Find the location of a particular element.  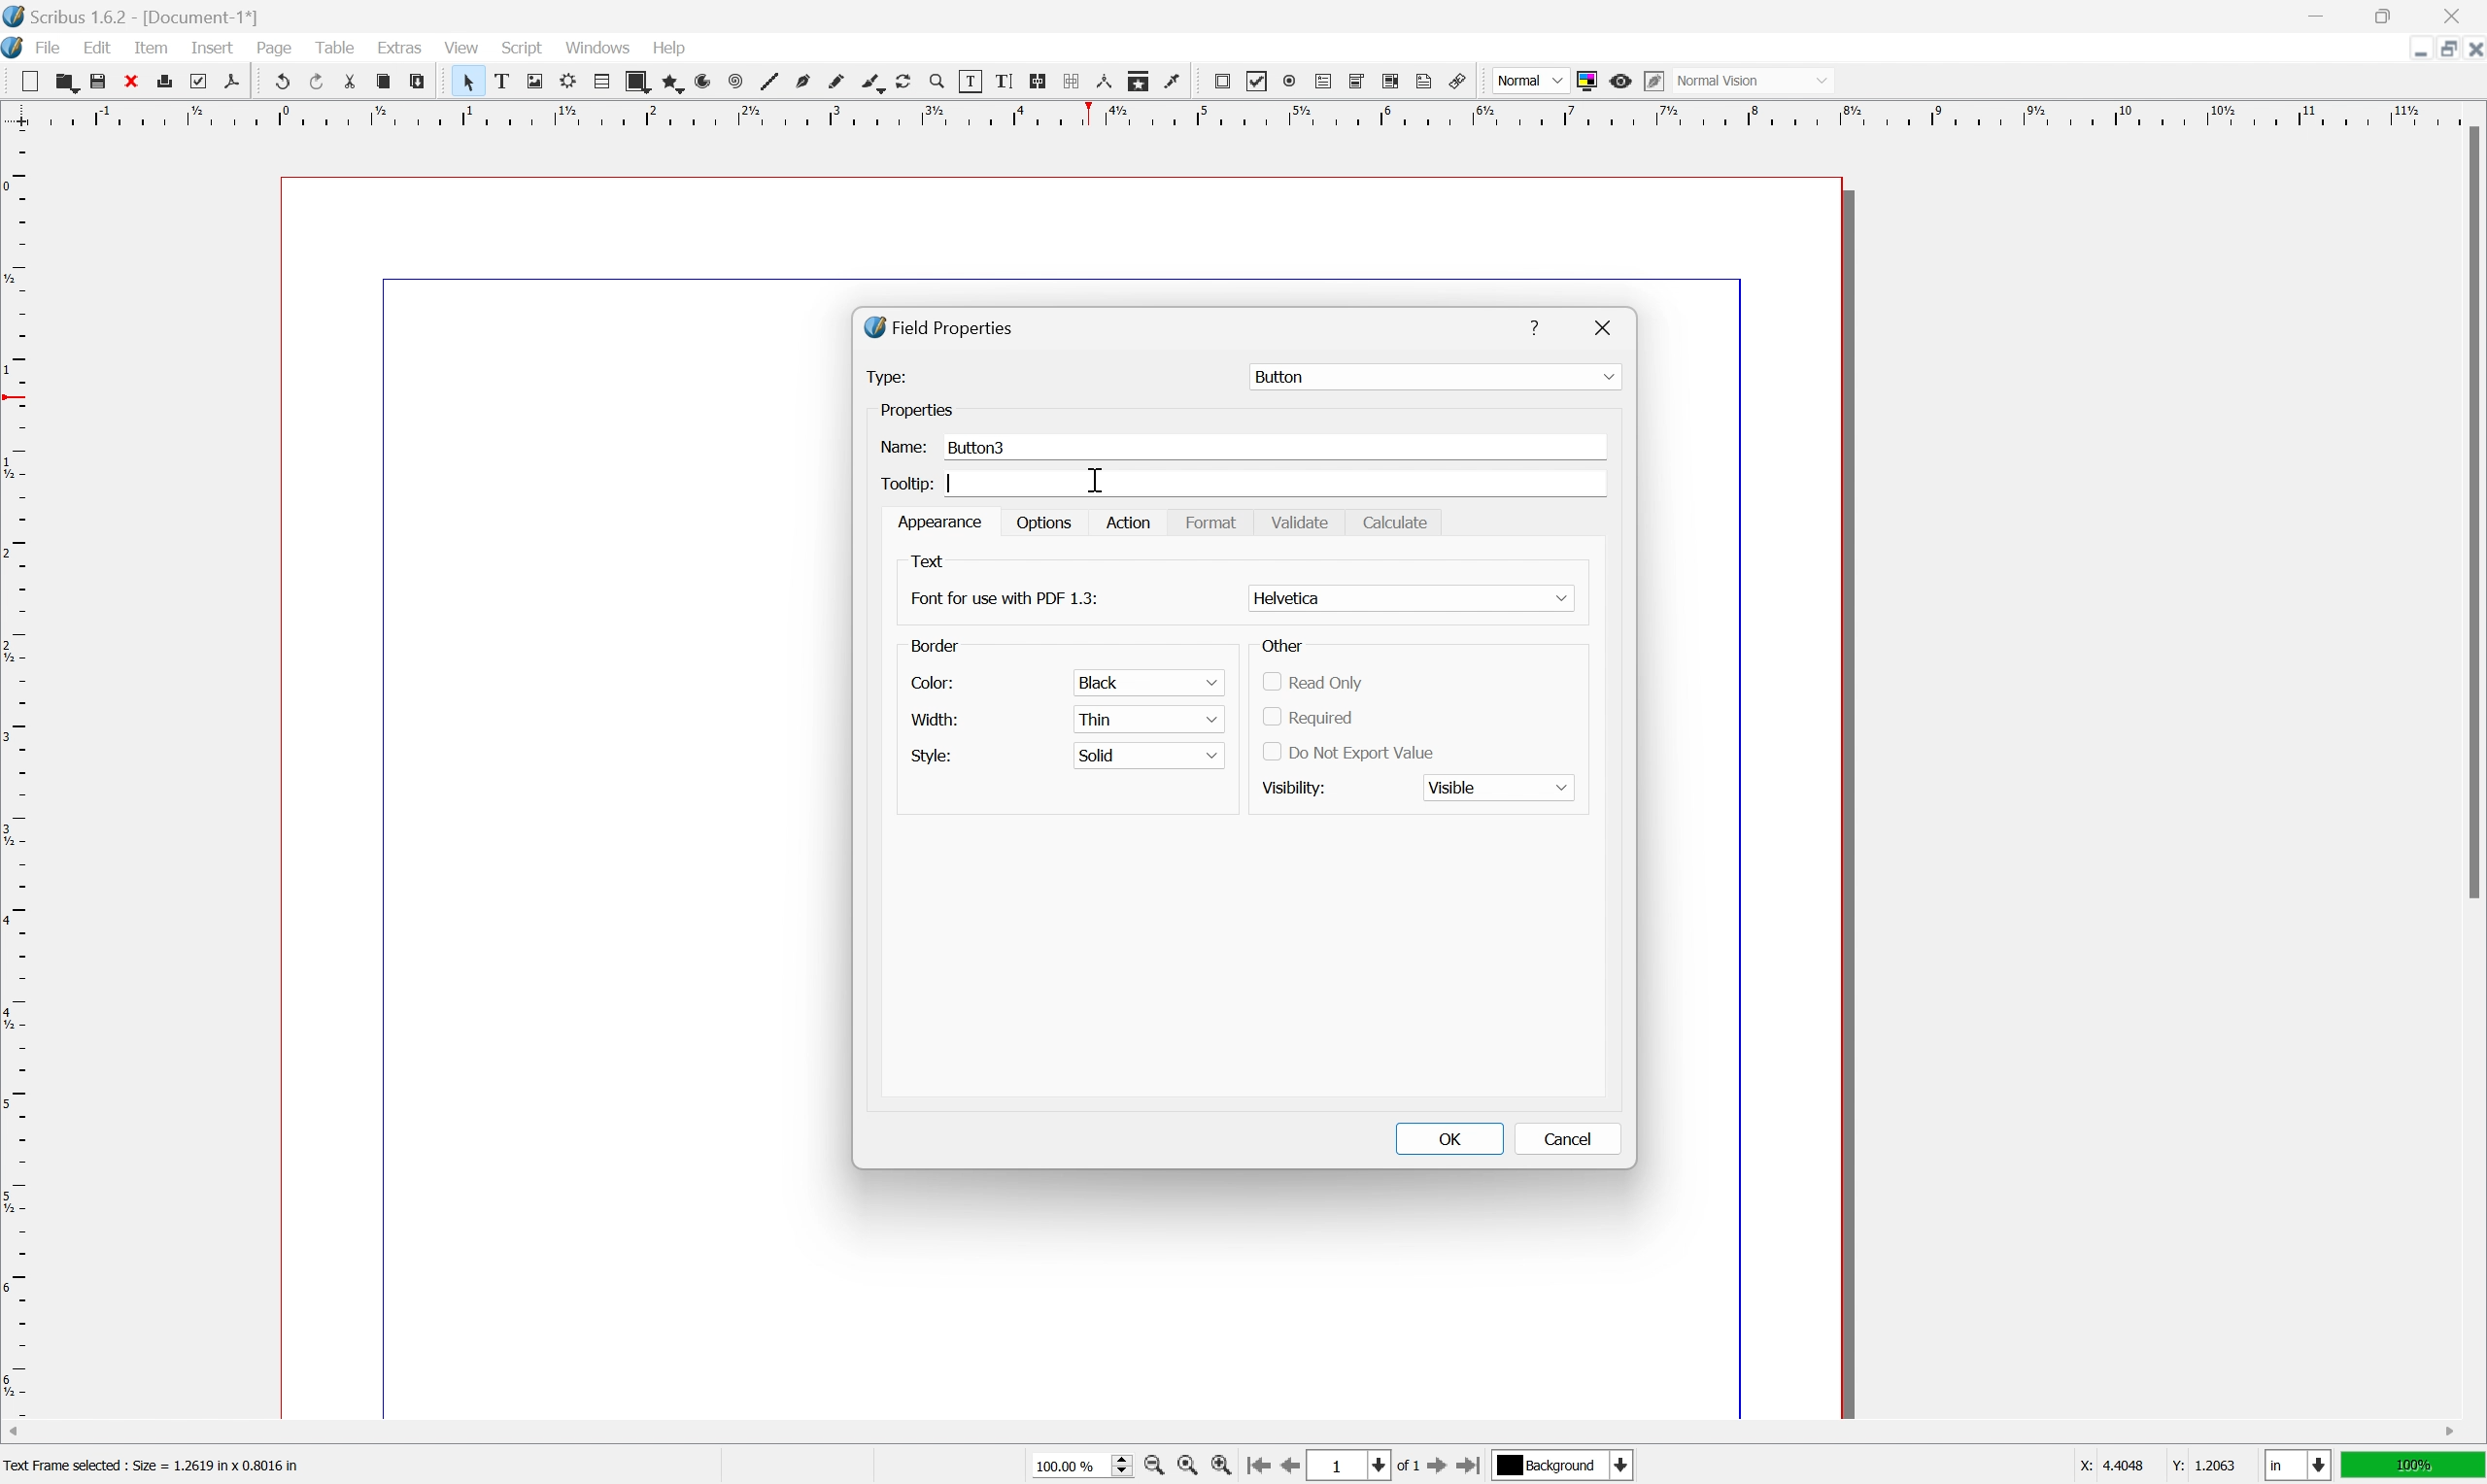

paste is located at coordinates (418, 82).